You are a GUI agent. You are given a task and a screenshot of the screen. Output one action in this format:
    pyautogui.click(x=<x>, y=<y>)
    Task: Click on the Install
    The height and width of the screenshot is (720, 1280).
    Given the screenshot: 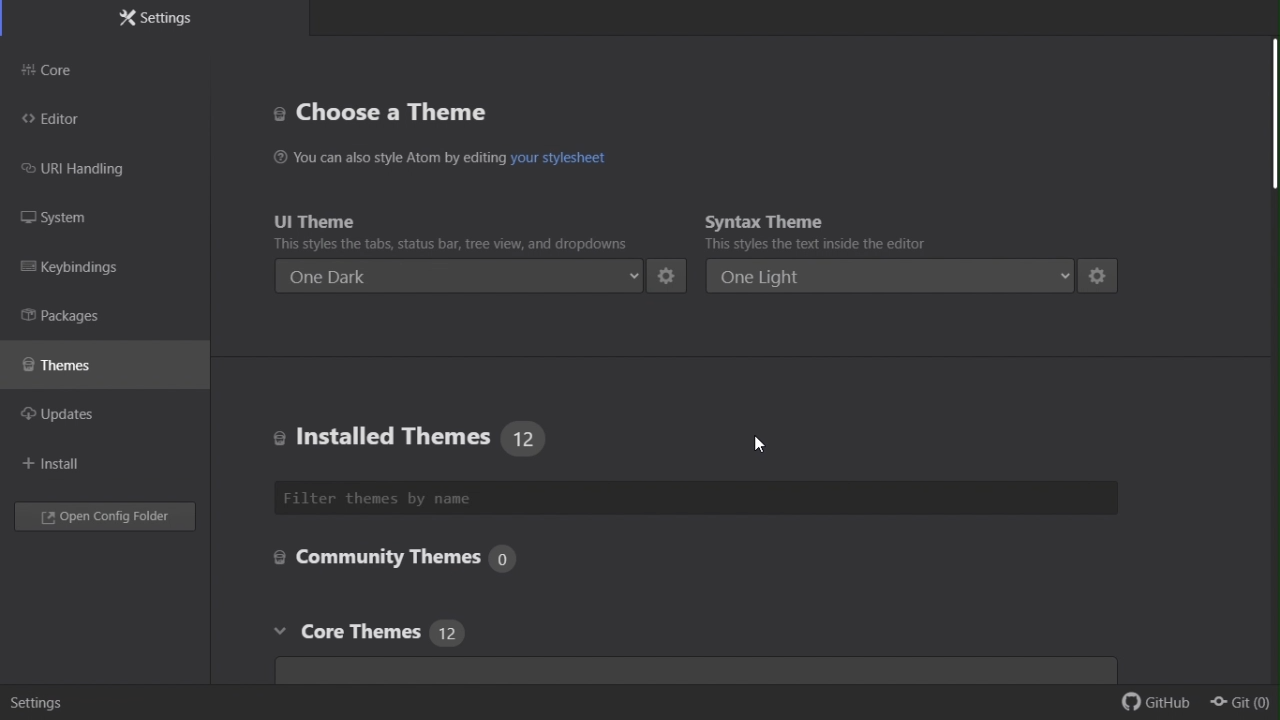 What is the action you would take?
    pyautogui.click(x=62, y=468)
    